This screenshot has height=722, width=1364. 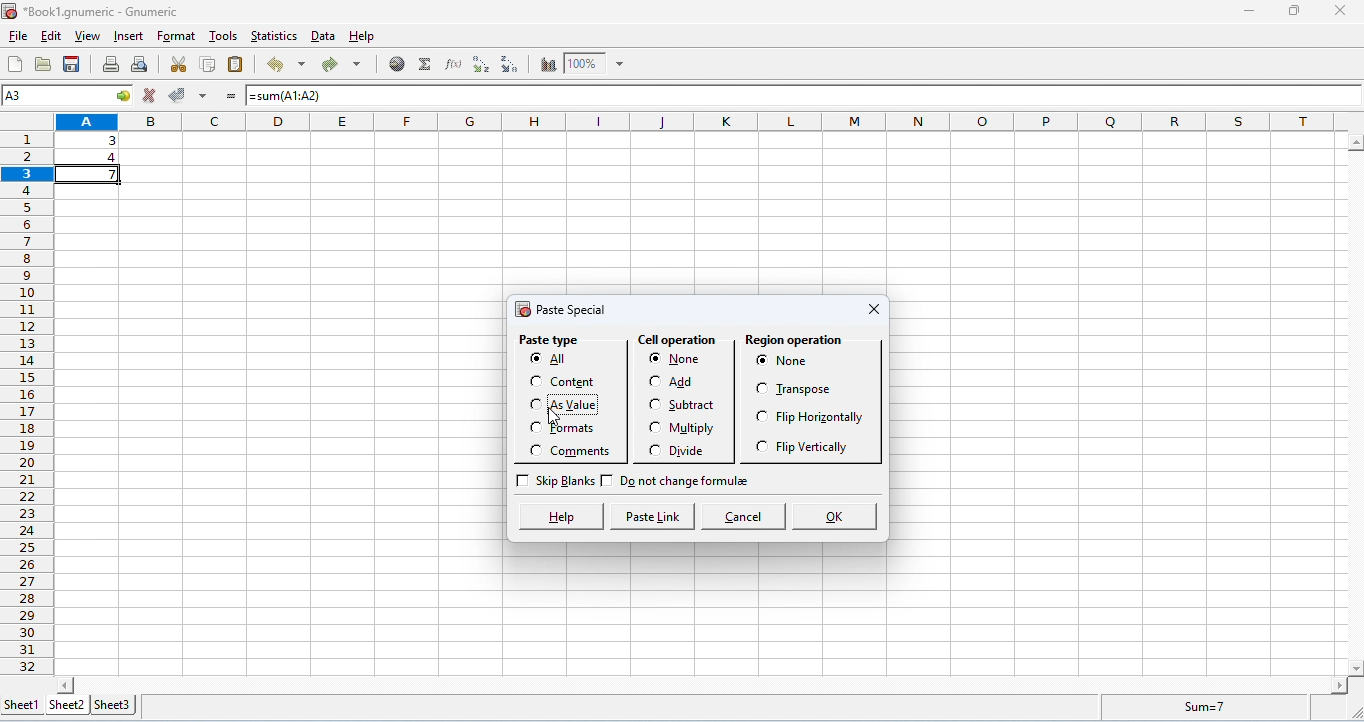 I want to click on ok, so click(x=838, y=516).